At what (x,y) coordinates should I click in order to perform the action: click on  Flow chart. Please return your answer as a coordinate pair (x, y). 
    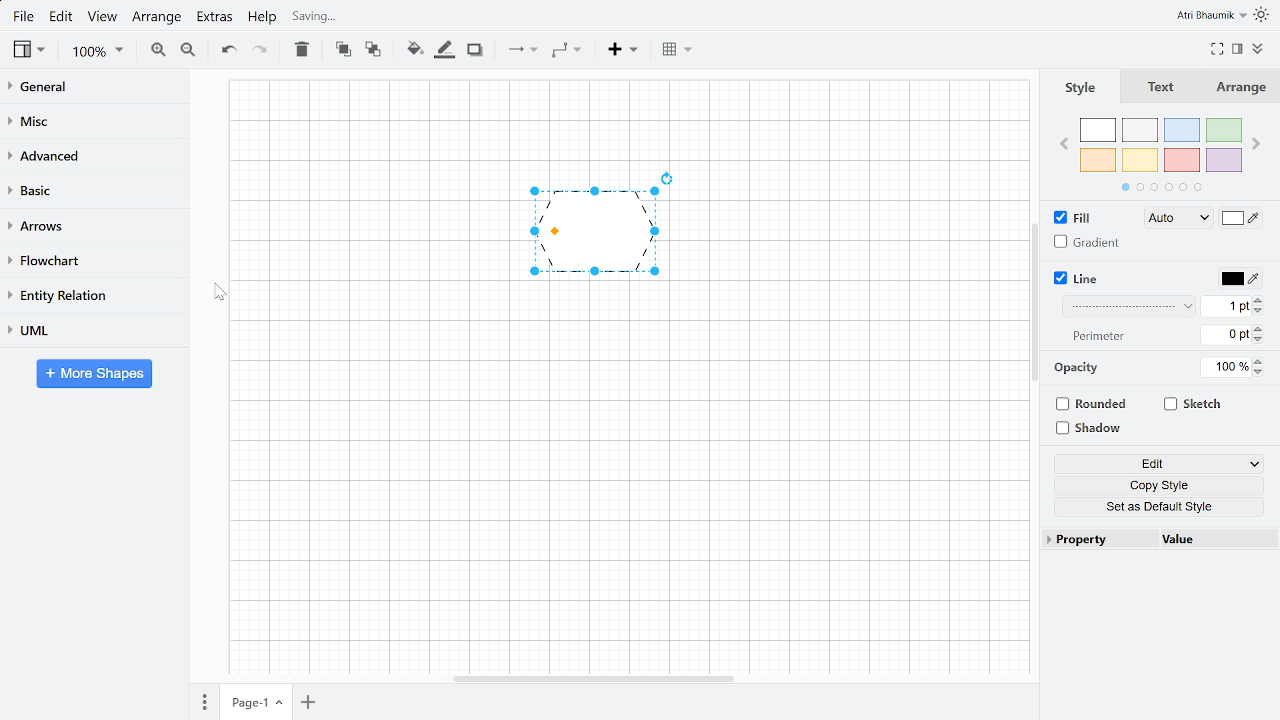
    Looking at the image, I should click on (86, 258).